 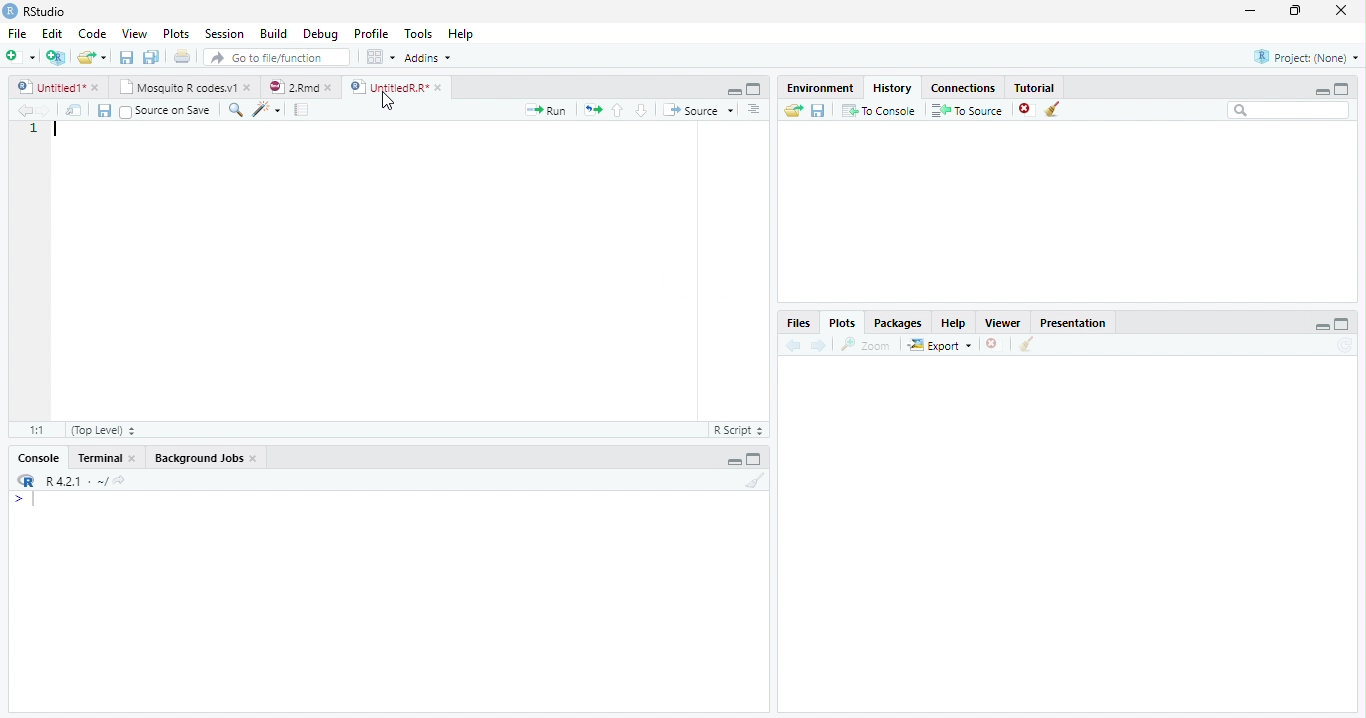 I want to click on Code tools, so click(x=268, y=110).